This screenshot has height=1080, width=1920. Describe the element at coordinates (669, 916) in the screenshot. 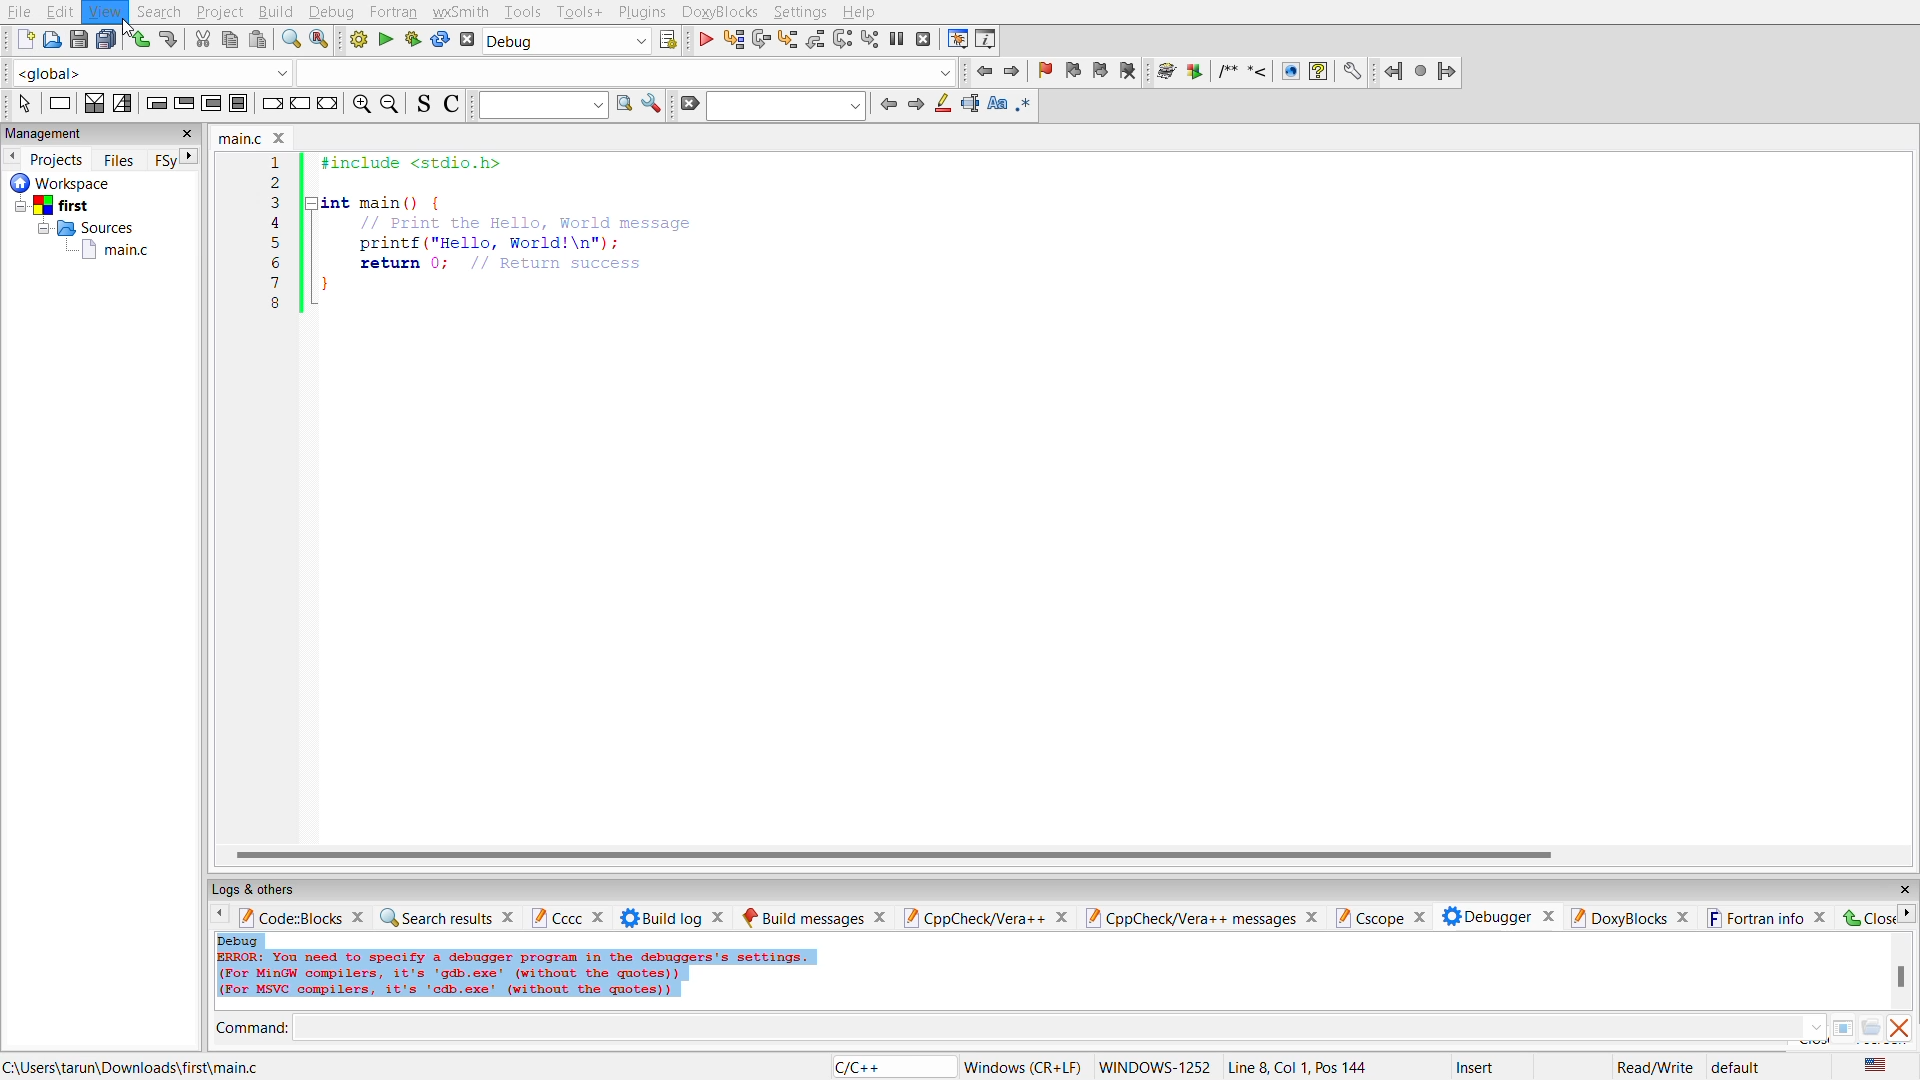

I see `build log` at that location.